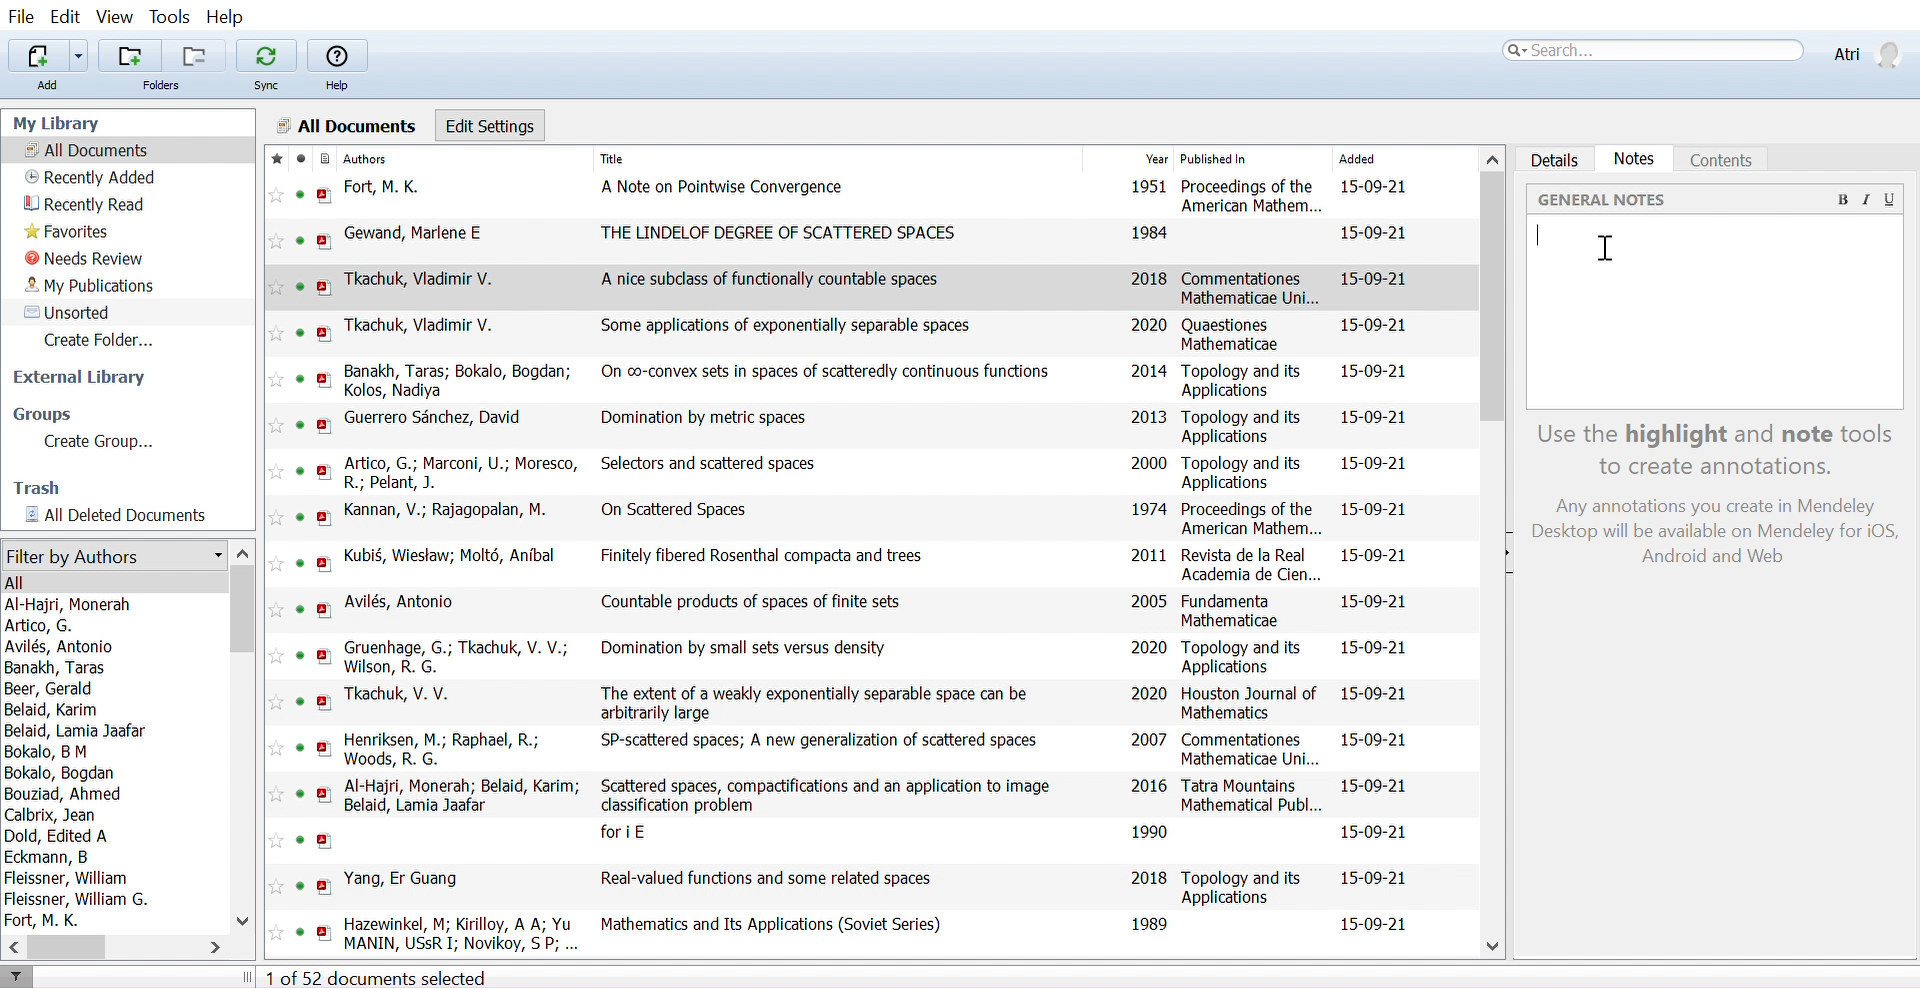 The width and height of the screenshot is (1920, 988). I want to click on On Scattered Spaces, so click(680, 509).